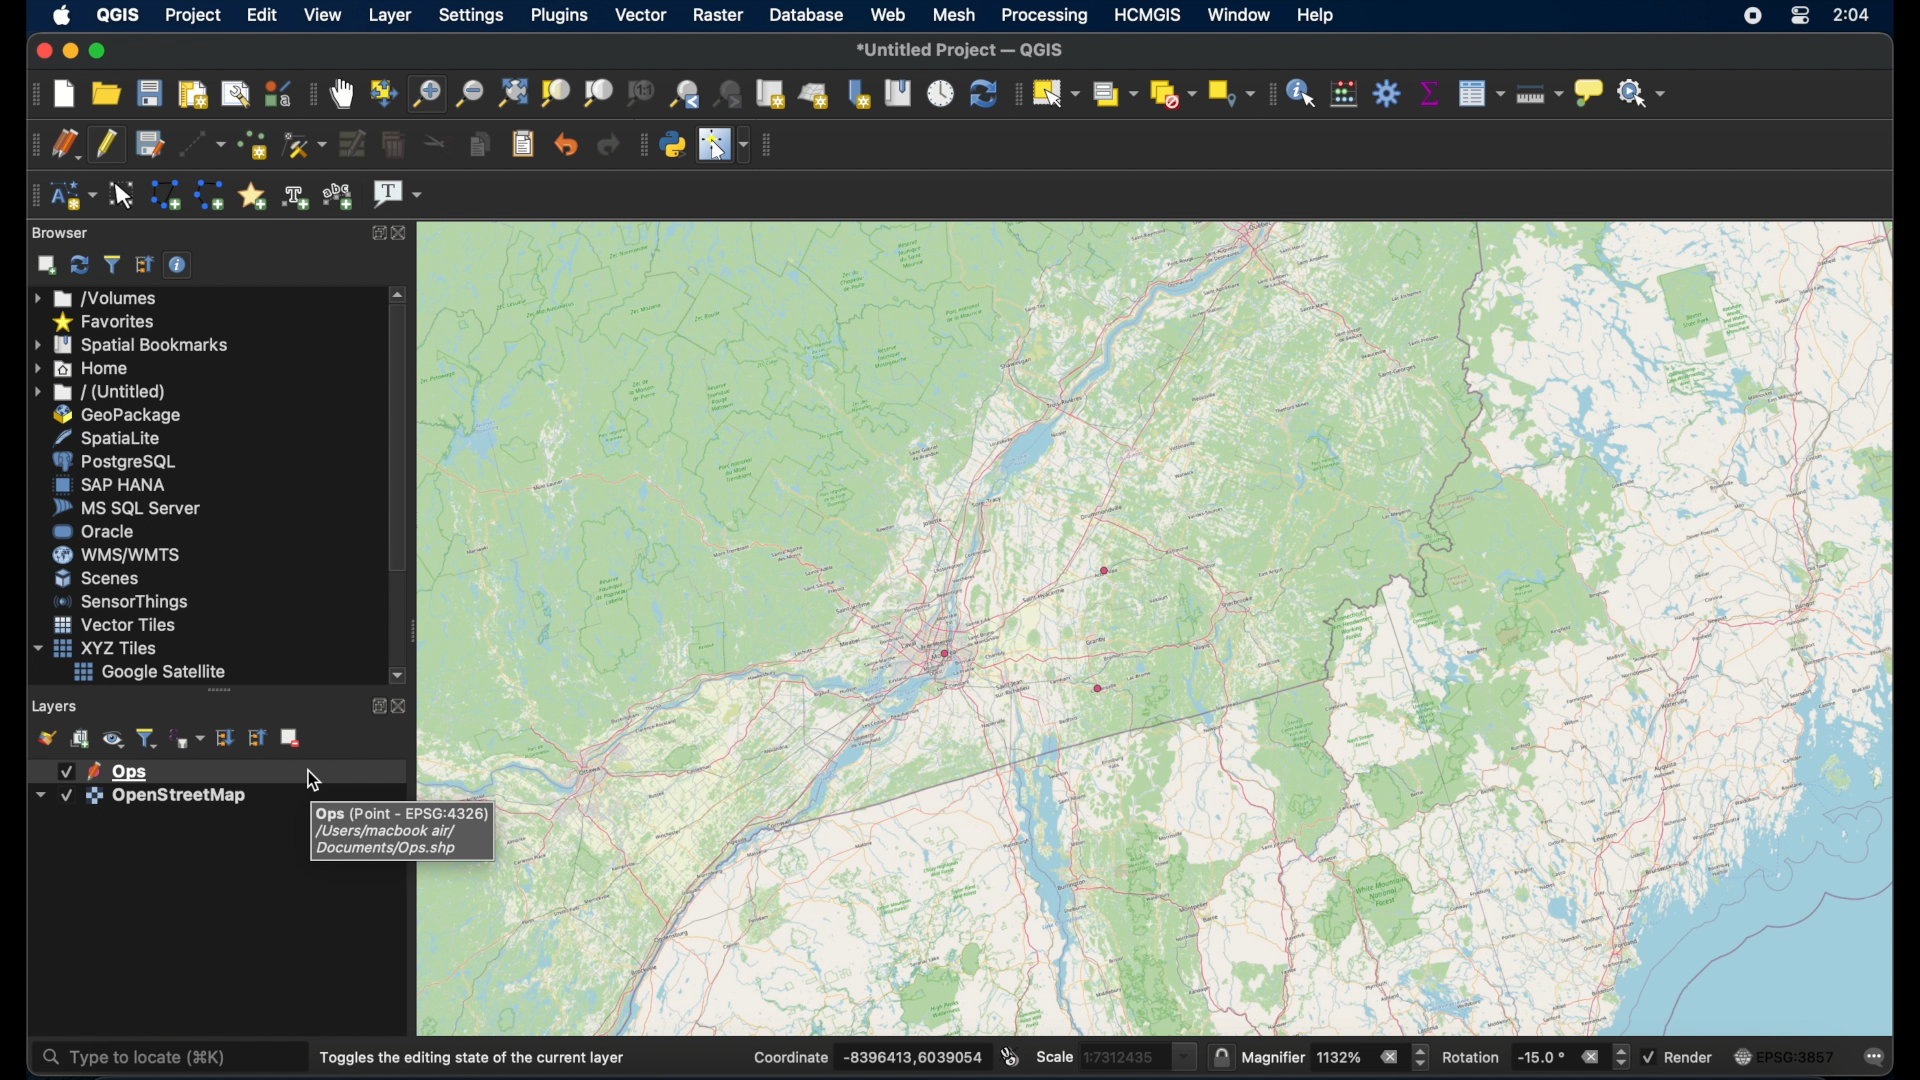 This screenshot has width=1920, height=1080. Describe the element at coordinates (1151, 386) in the screenshot. I see `open street map` at that location.